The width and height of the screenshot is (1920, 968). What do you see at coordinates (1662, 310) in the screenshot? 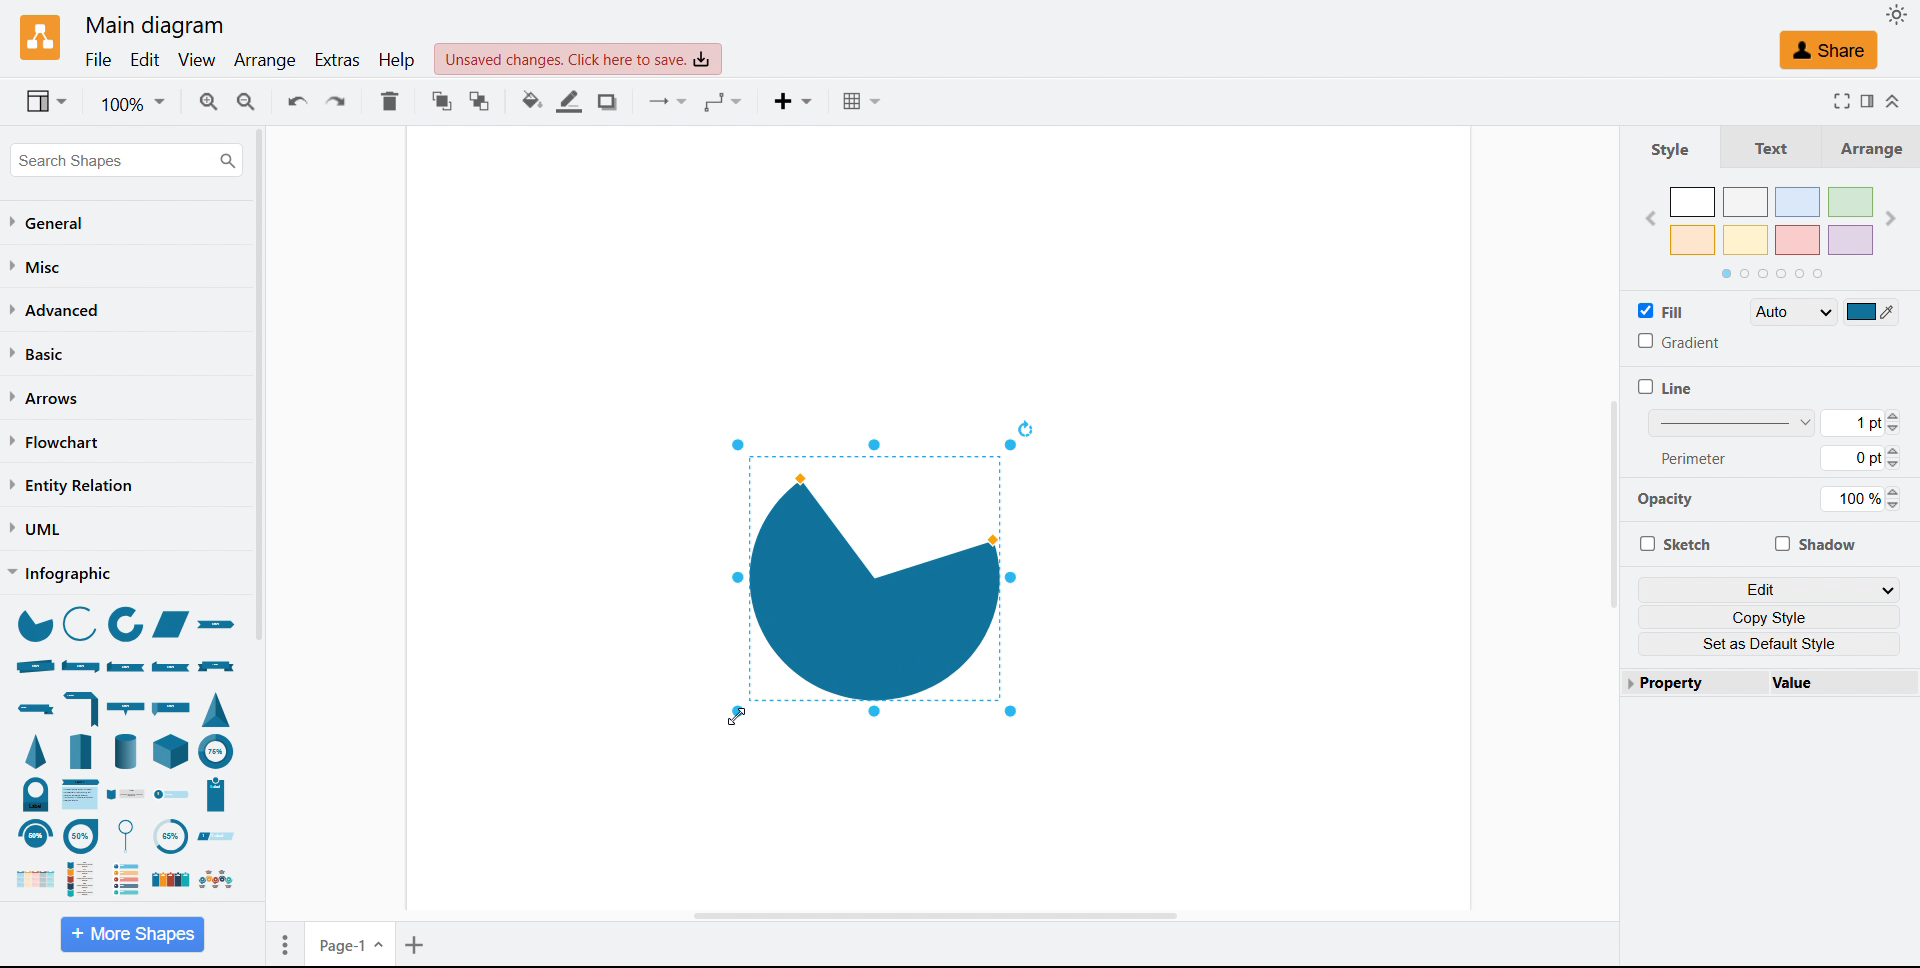
I see `fill ` at bounding box center [1662, 310].